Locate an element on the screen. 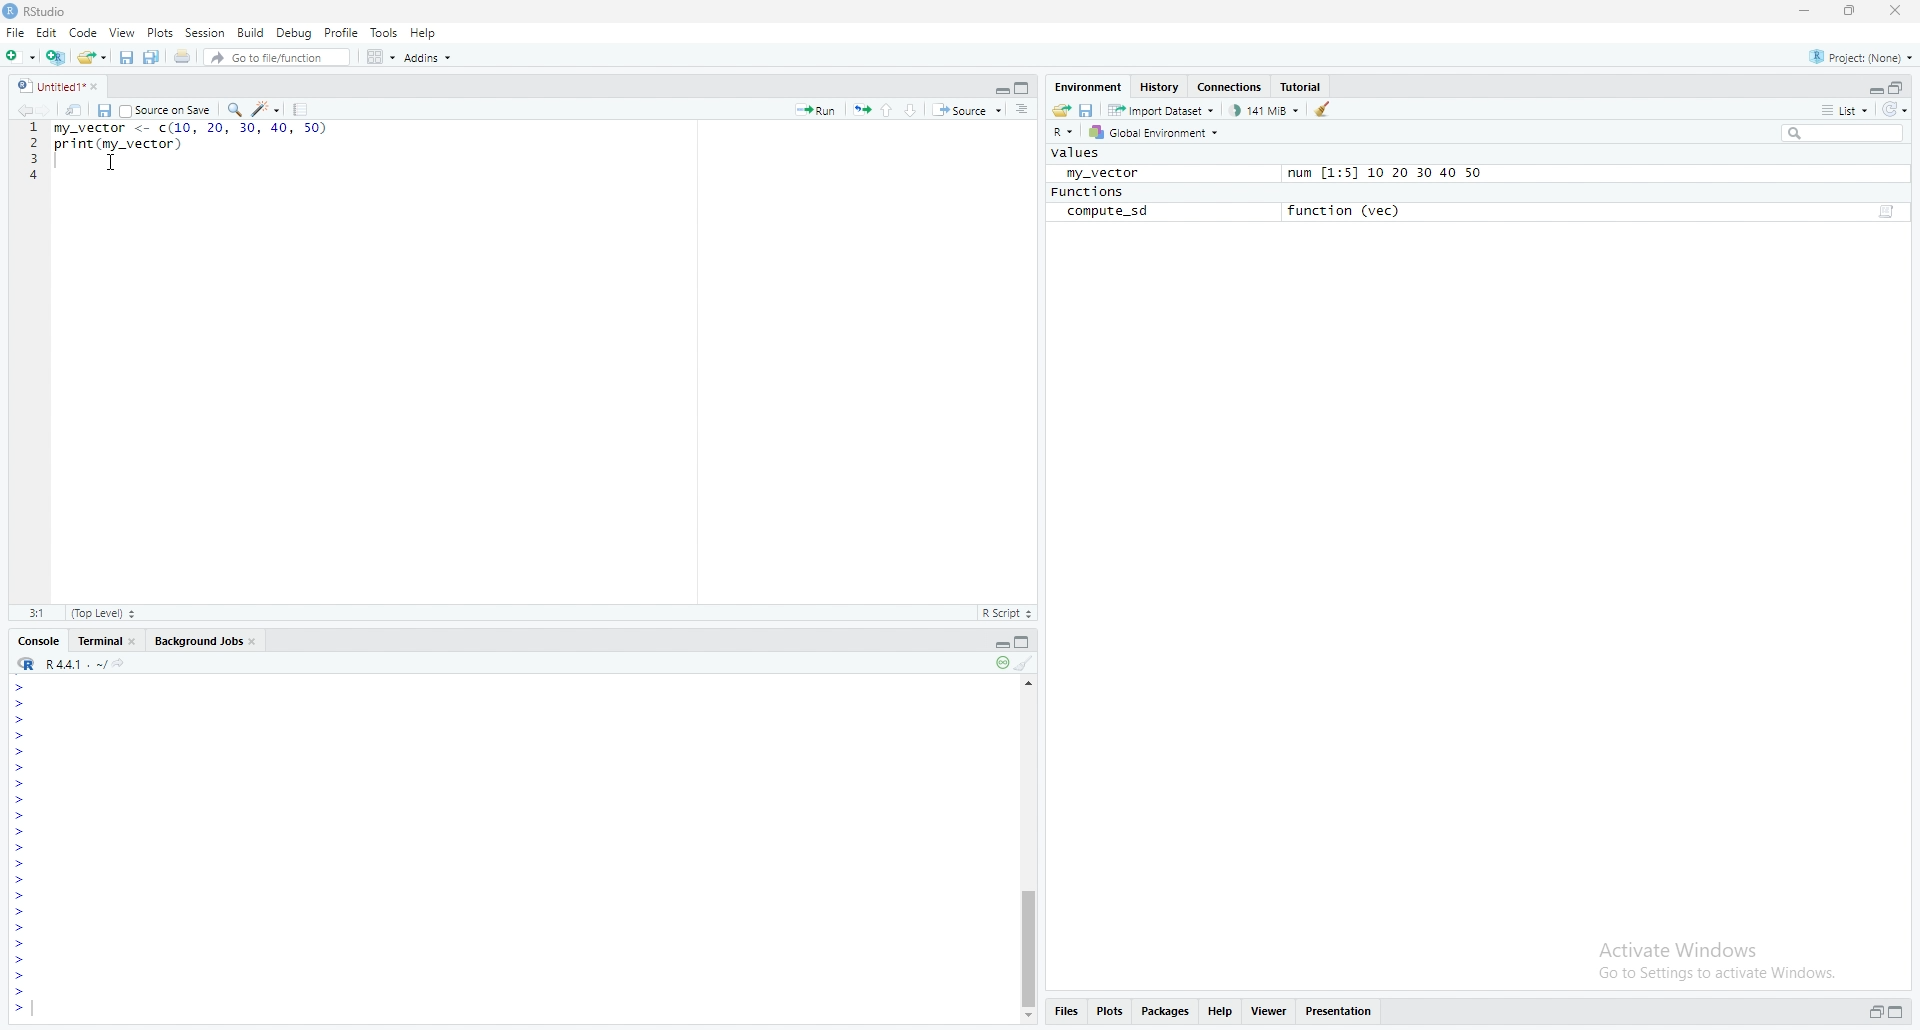  History is located at coordinates (1157, 87).